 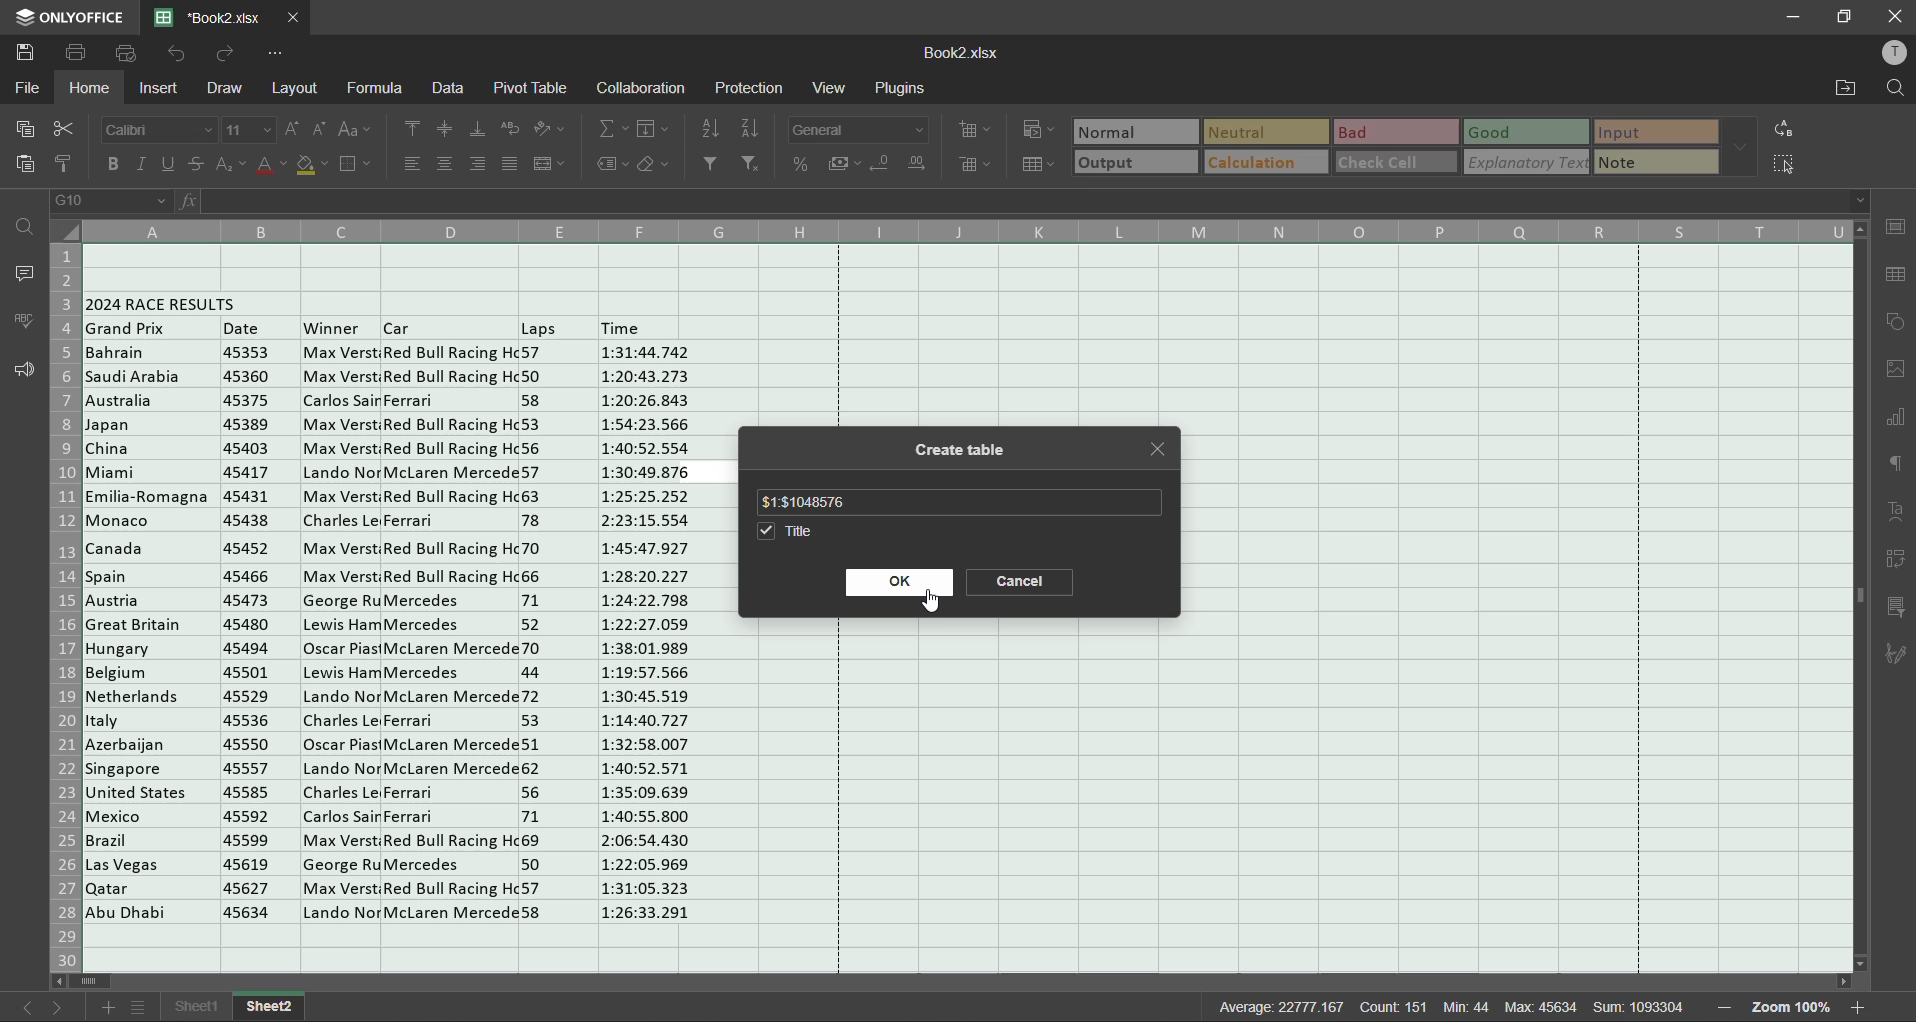 I want to click on summation, so click(x=612, y=129).